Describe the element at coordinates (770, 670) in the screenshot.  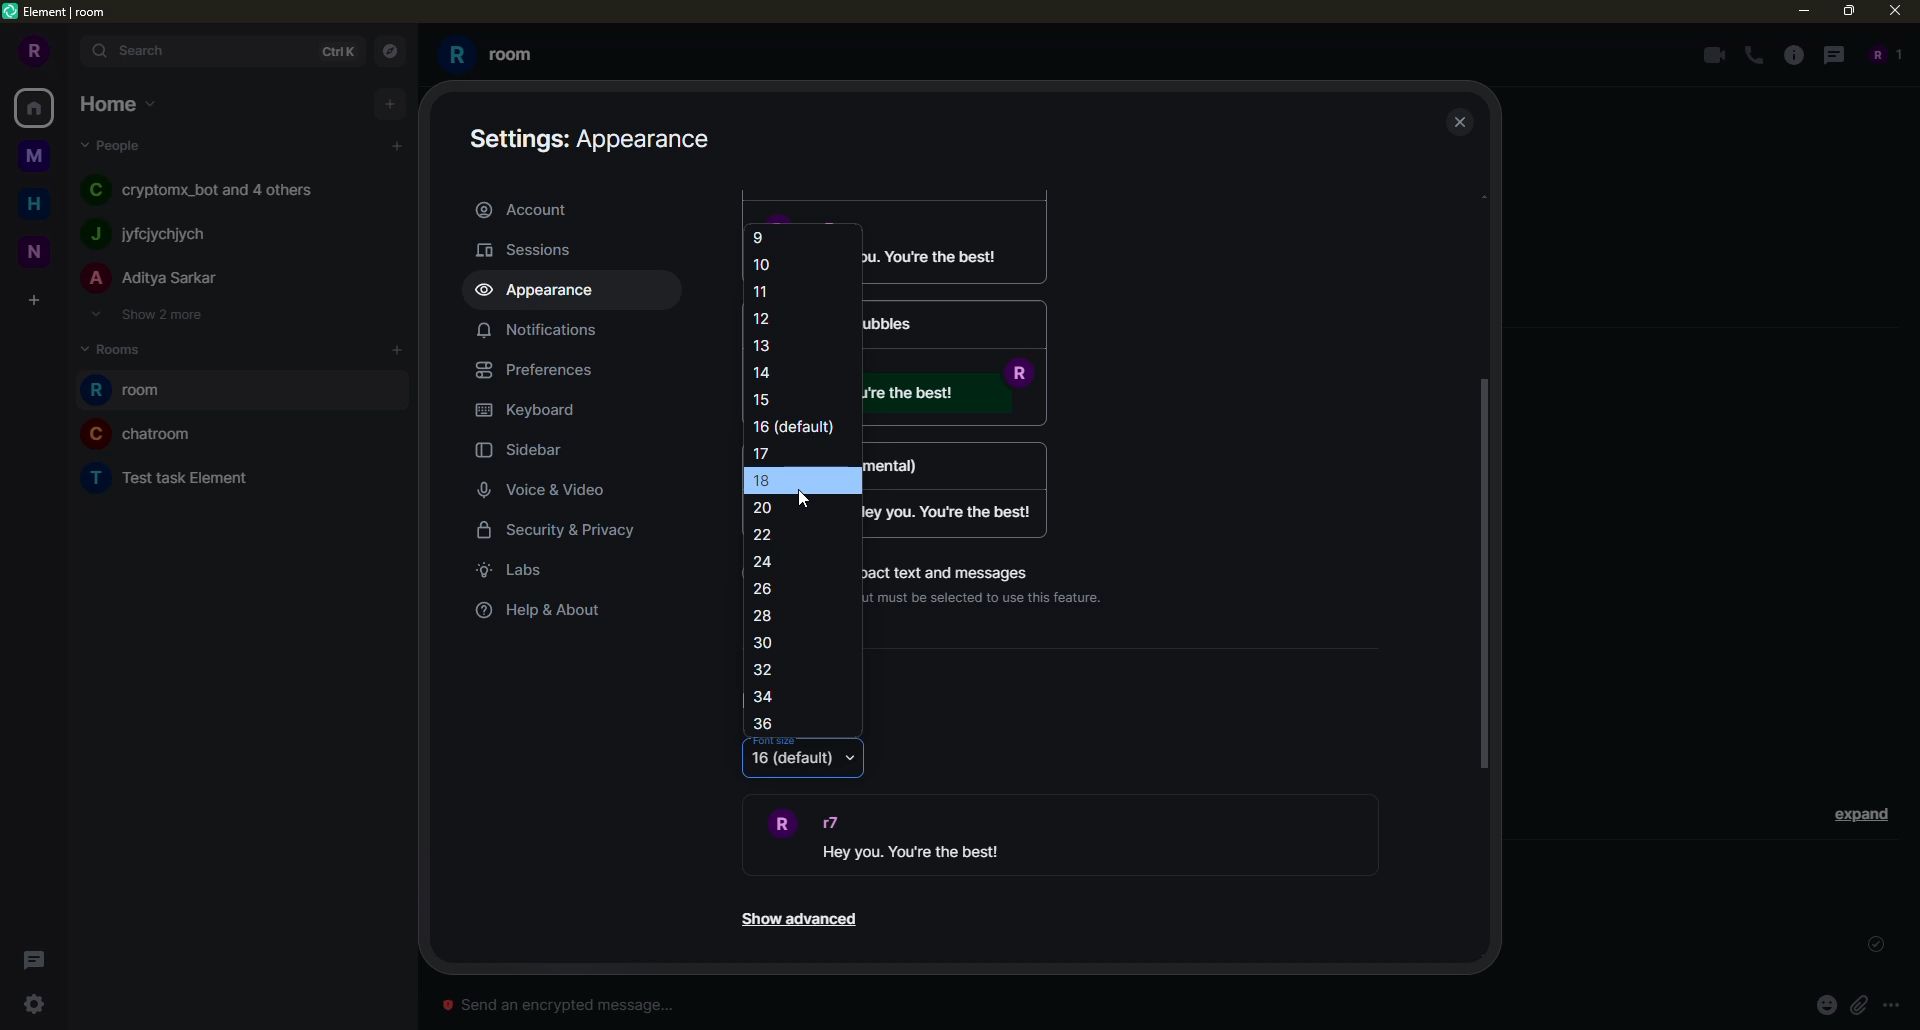
I see `32` at that location.